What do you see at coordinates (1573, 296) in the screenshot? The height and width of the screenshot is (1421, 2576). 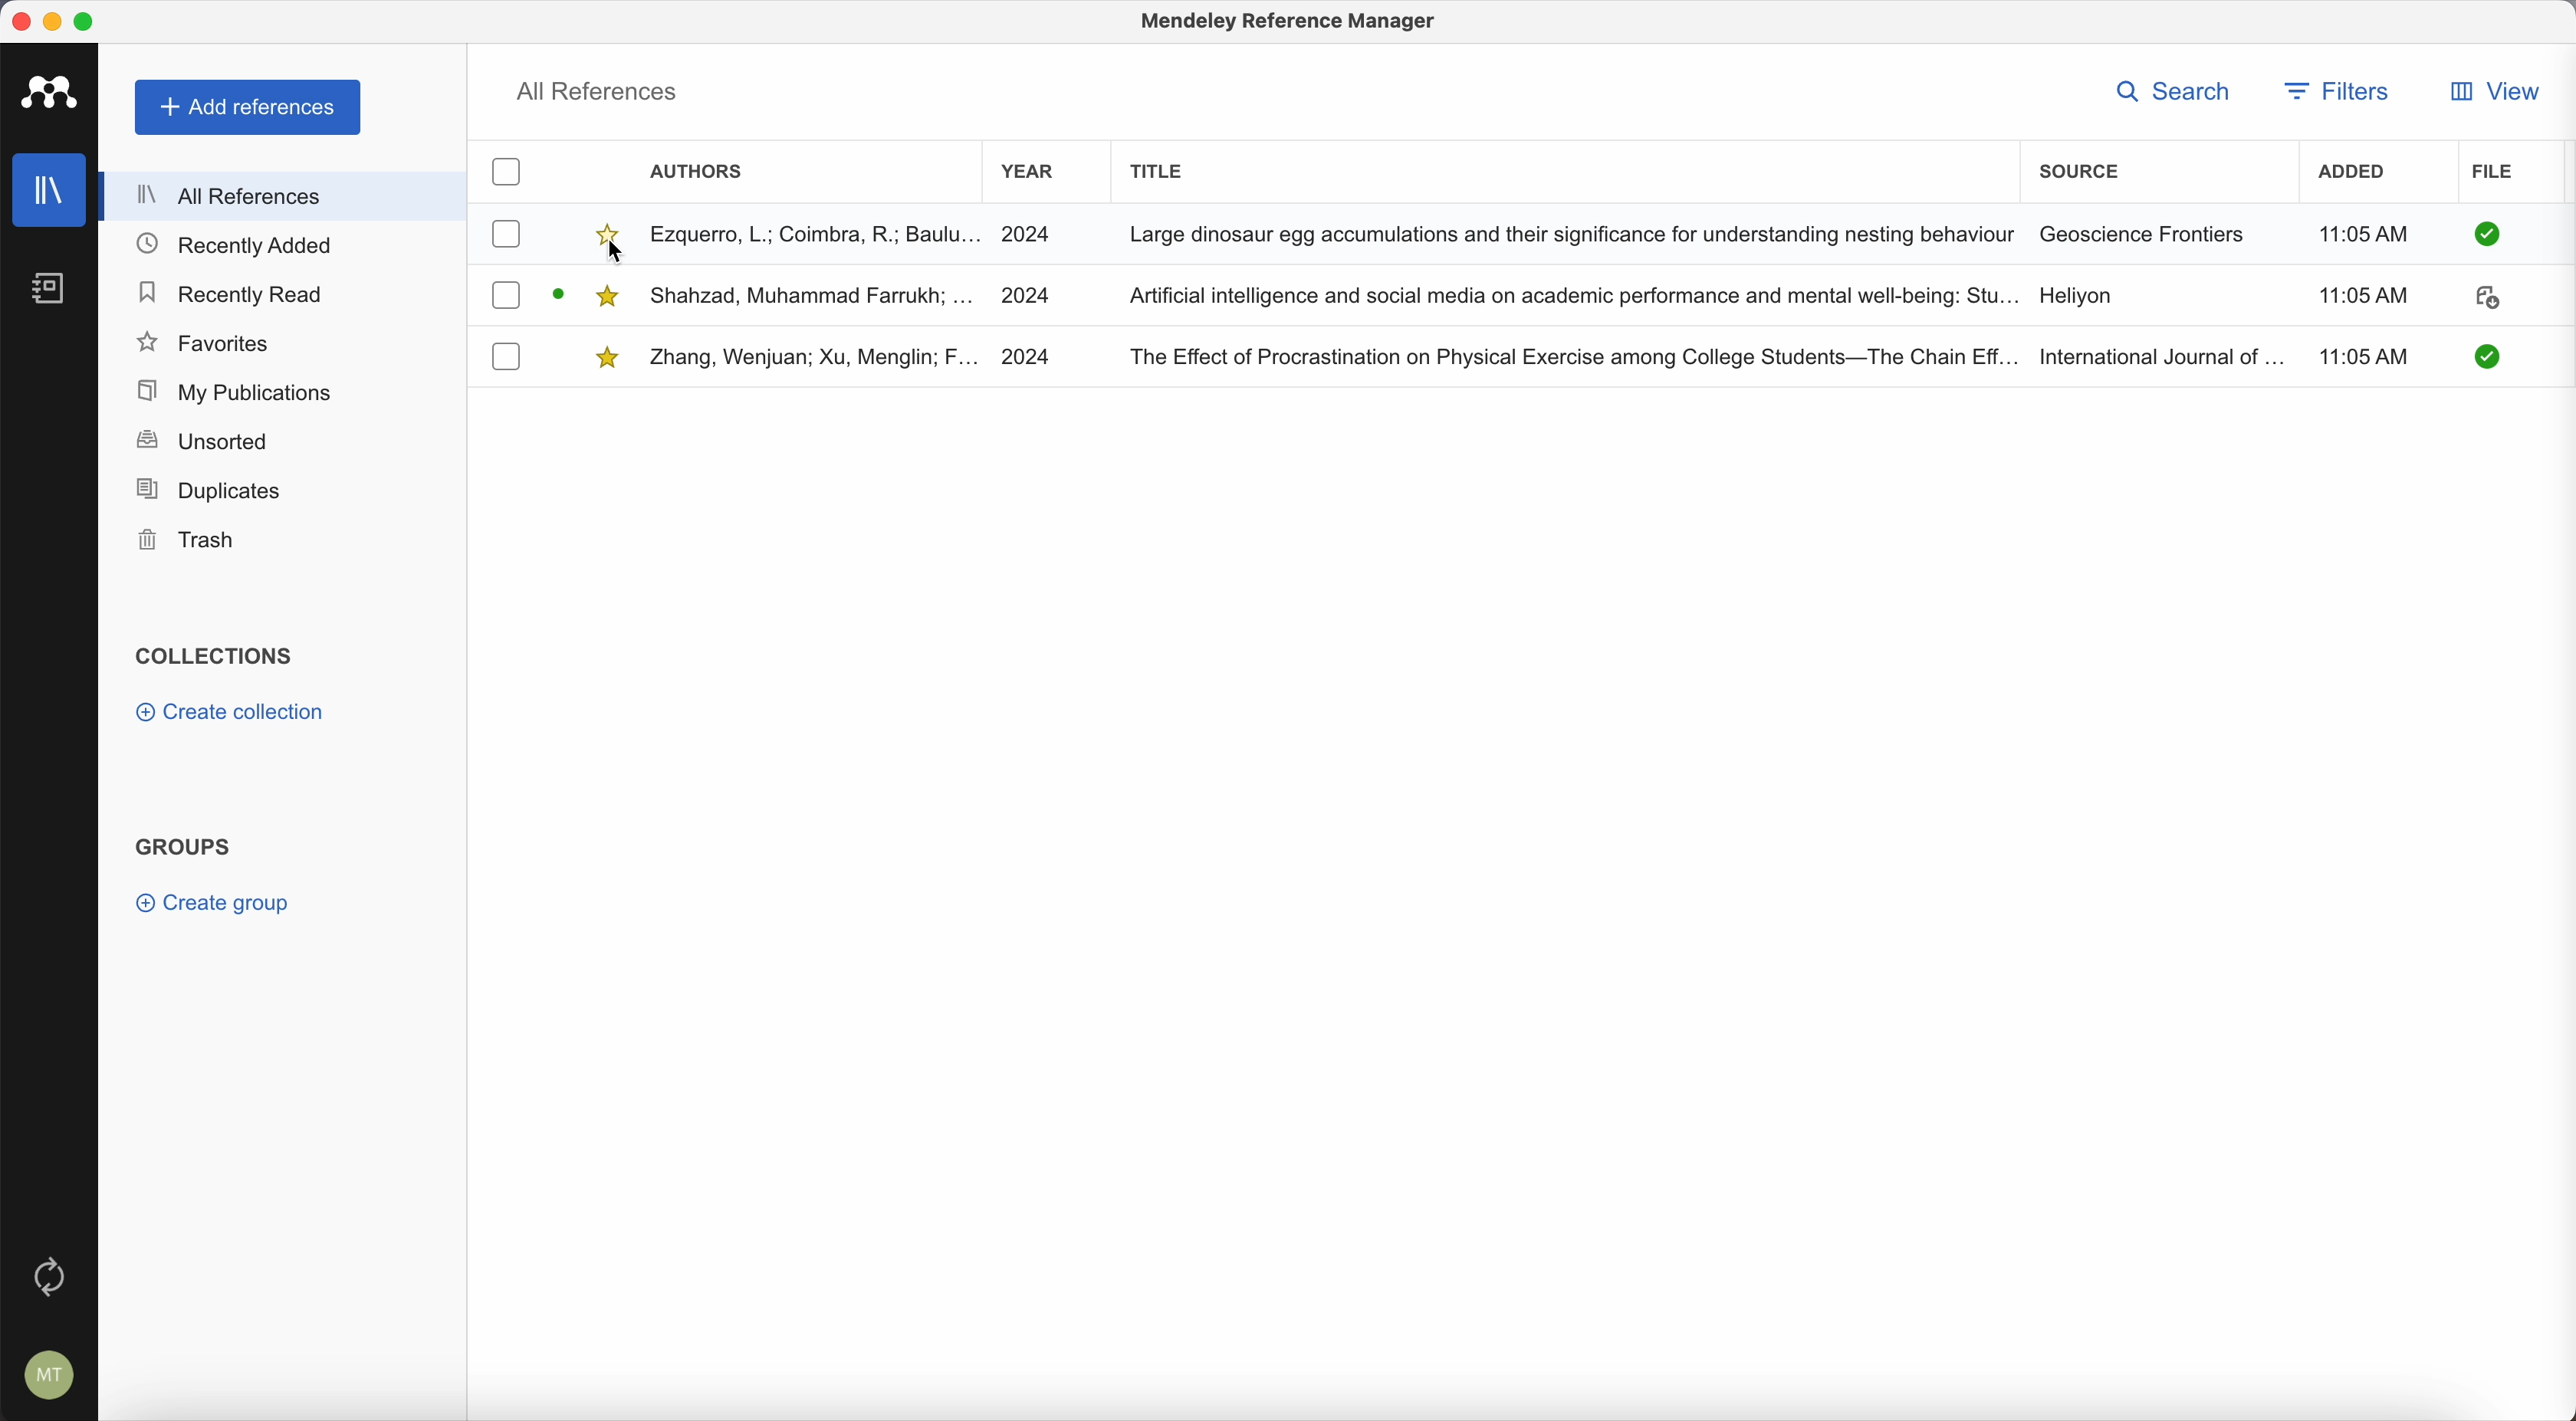 I see `Artificial Intelligence and social media on academic performance and mental well-being` at bounding box center [1573, 296].